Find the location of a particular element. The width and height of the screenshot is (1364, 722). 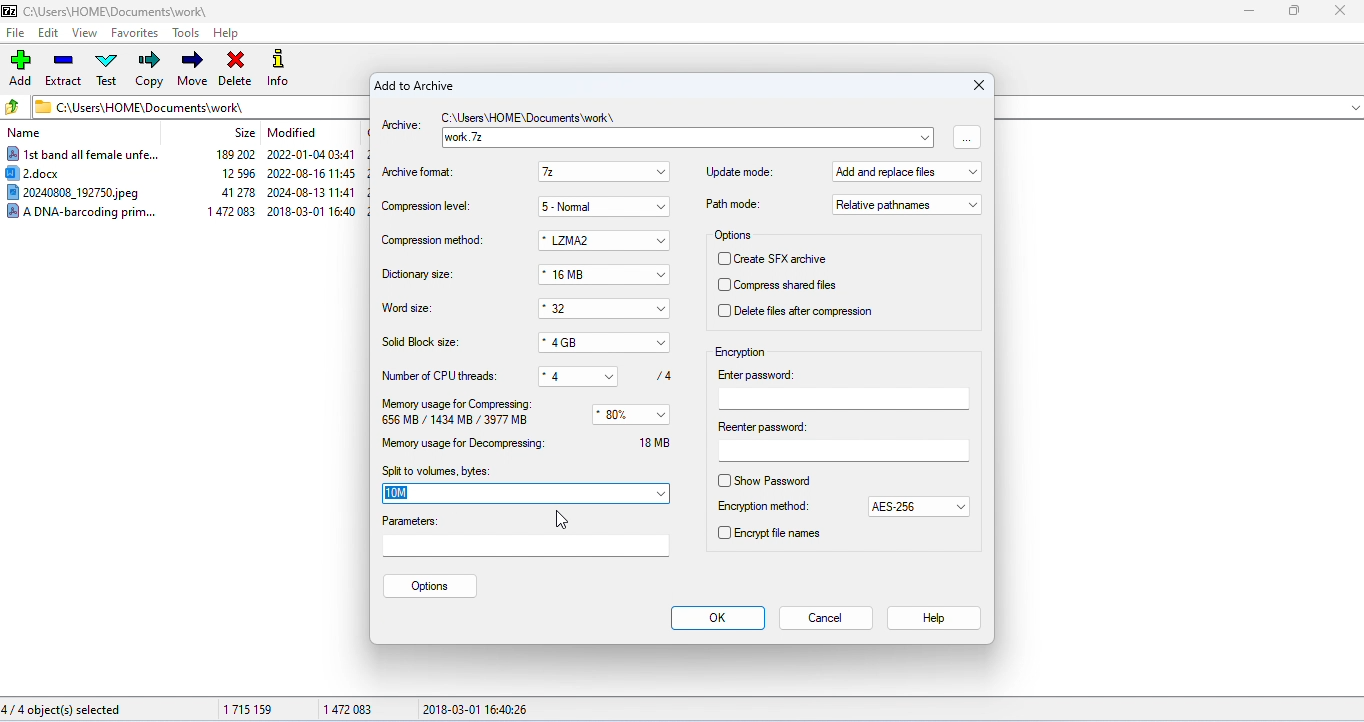

help is located at coordinates (932, 619).